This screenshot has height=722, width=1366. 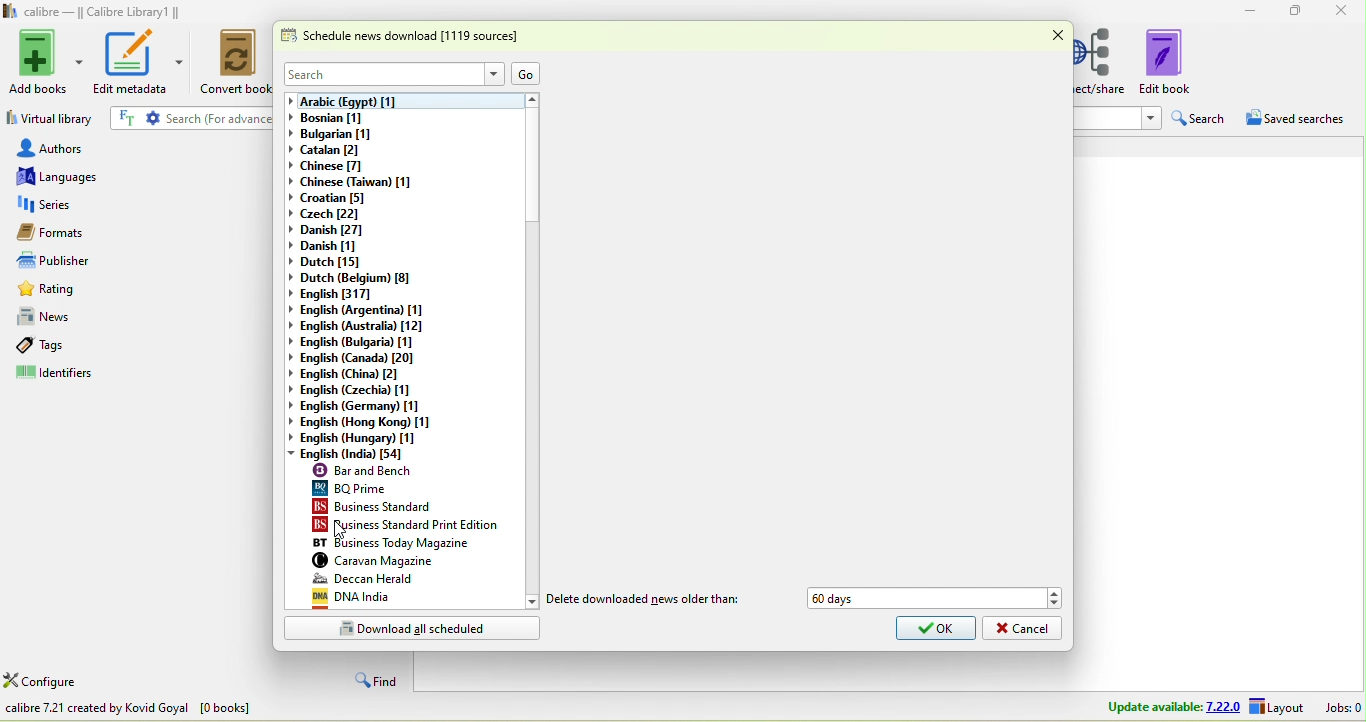 What do you see at coordinates (491, 72) in the screenshot?
I see `Drop down` at bounding box center [491, 72].